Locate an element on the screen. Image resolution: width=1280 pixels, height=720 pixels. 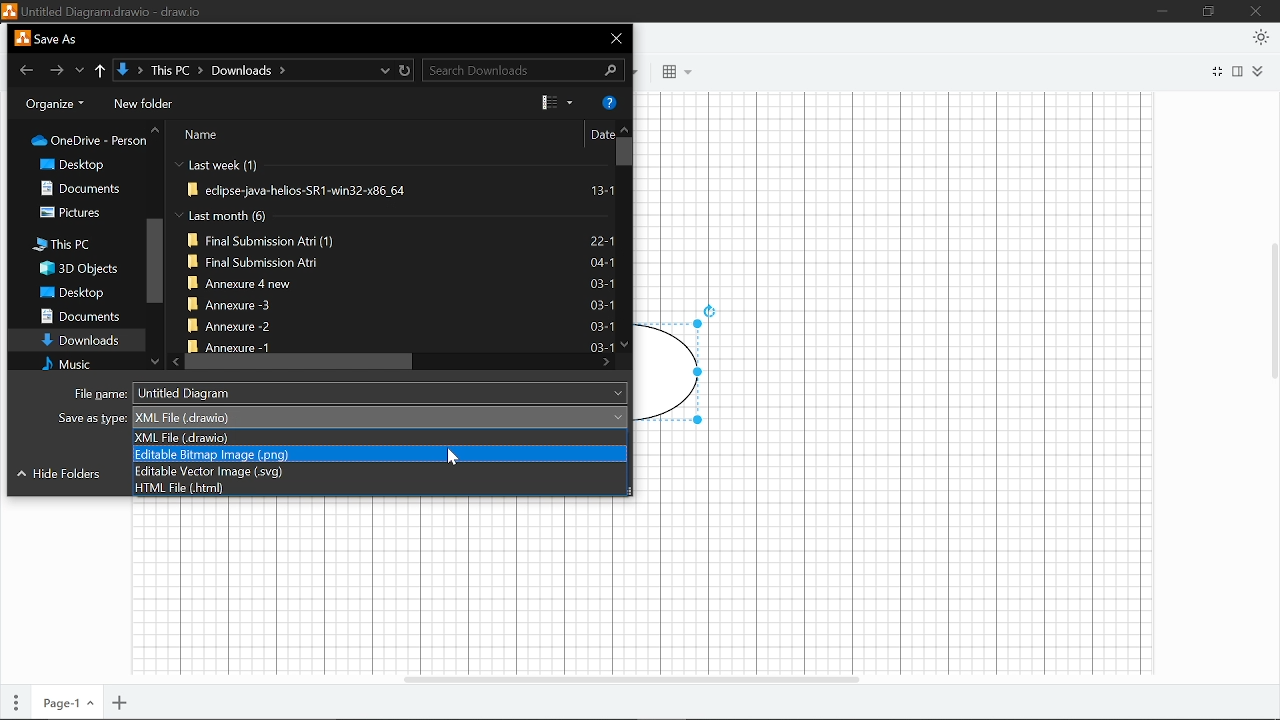
Documents is located at coordinates (89, 188).